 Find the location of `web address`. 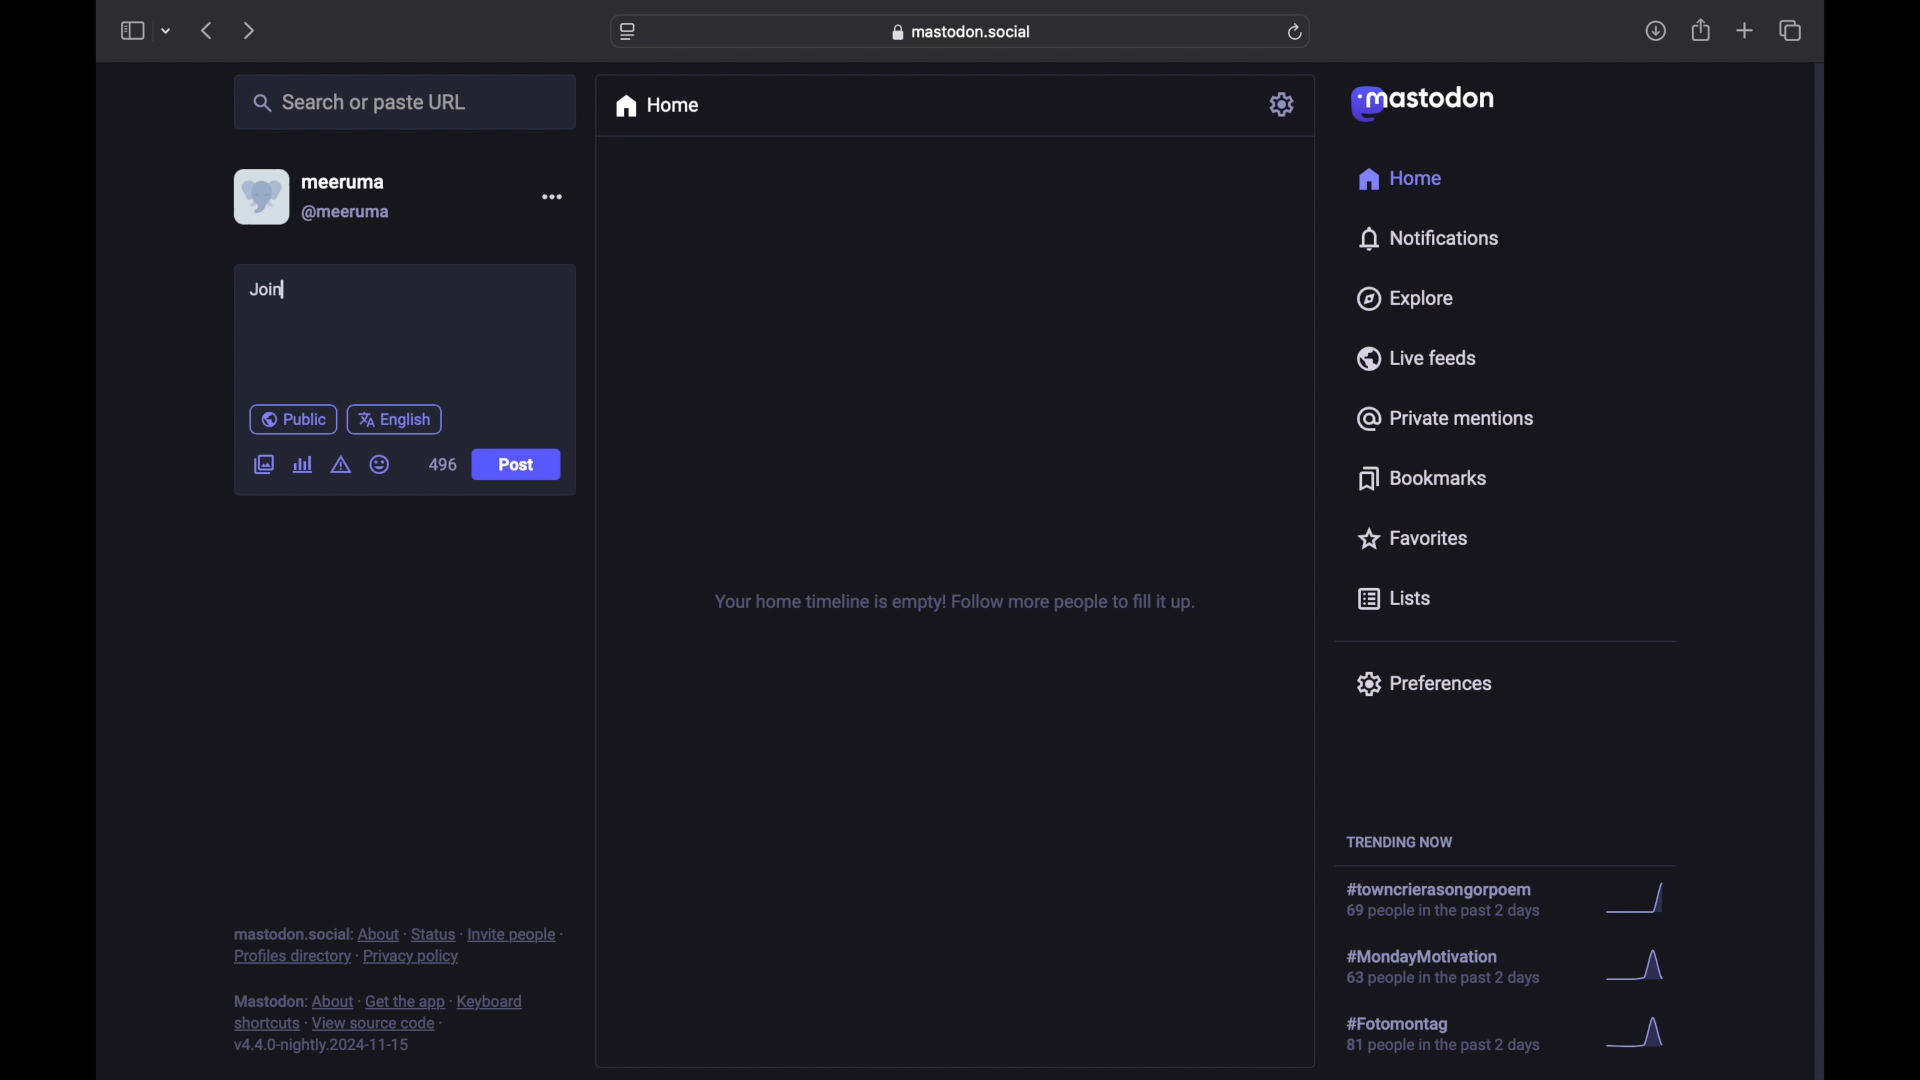

web address is located at coordinates (966, 31).